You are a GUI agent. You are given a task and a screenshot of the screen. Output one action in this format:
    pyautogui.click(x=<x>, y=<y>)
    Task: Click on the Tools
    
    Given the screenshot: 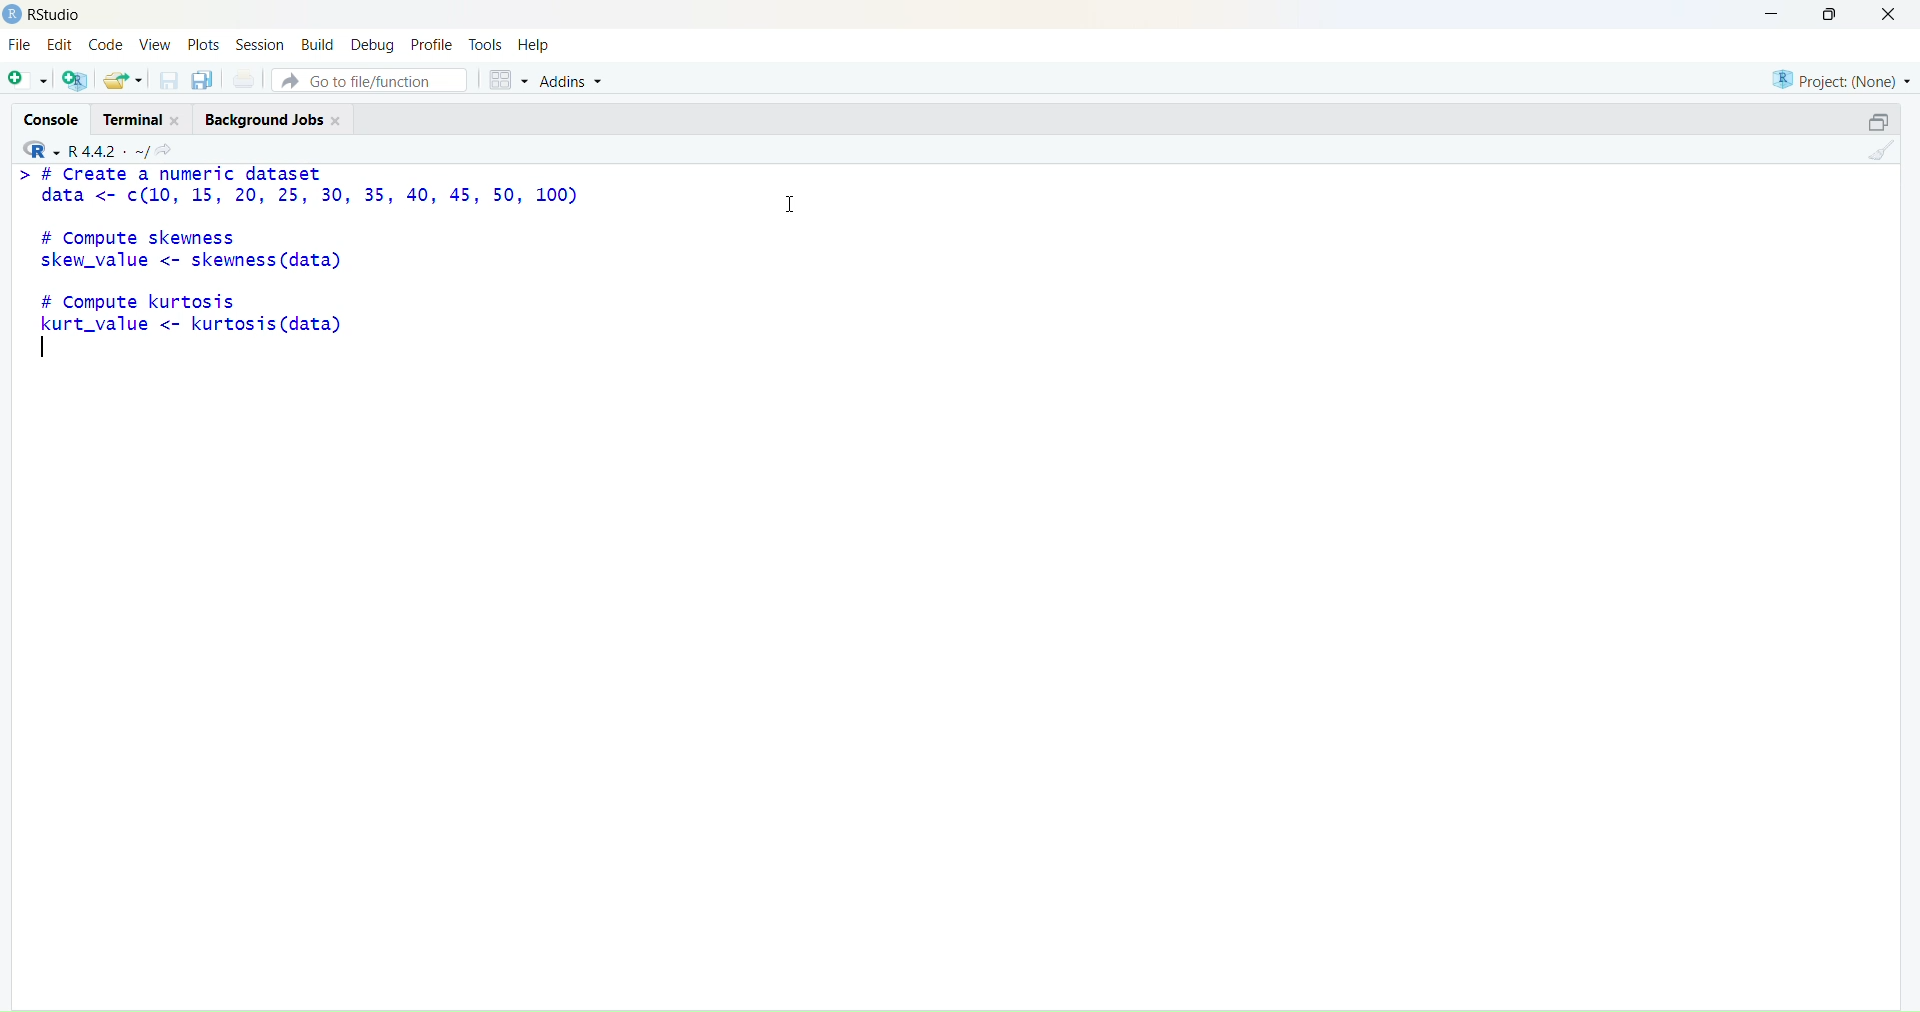 What is the action you would take?
    pyautogui.click(x=486, y=41)
    